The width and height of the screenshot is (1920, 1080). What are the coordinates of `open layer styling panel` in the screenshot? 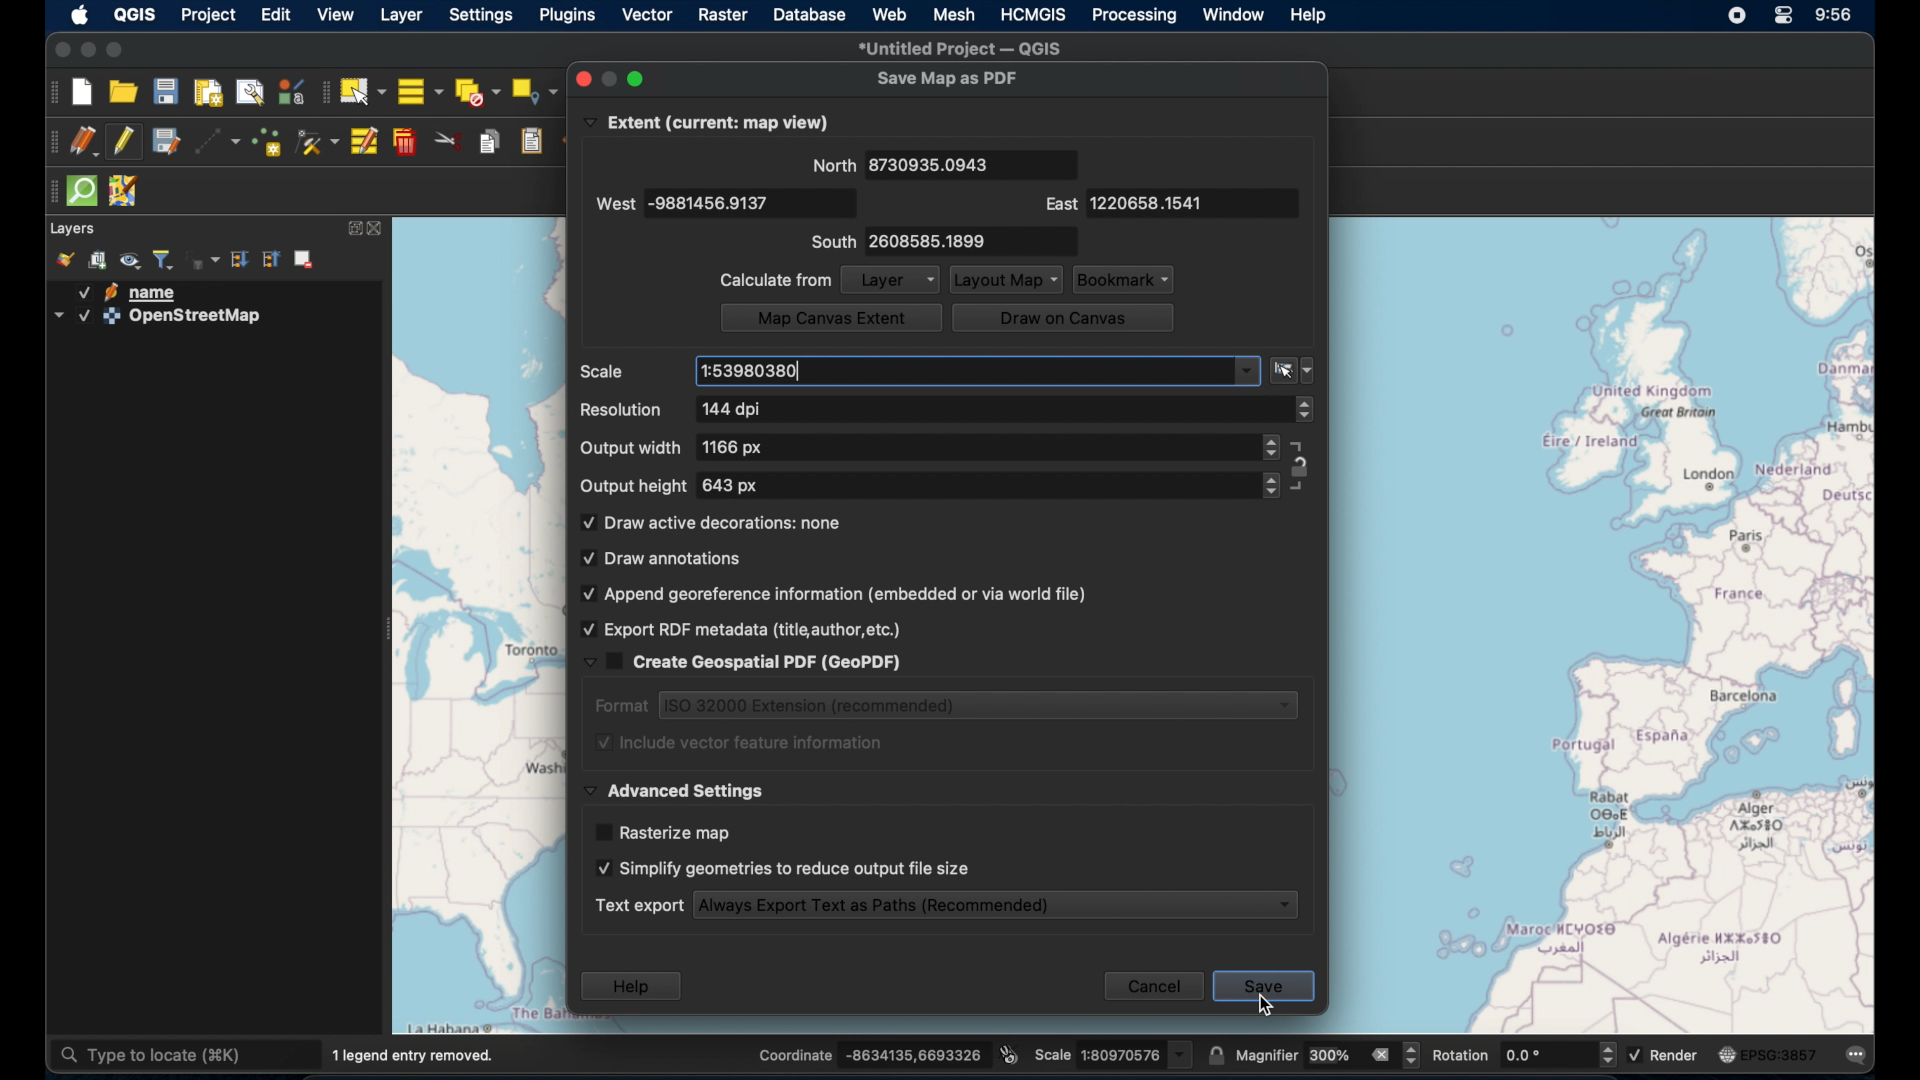 It's located at (65, 260).